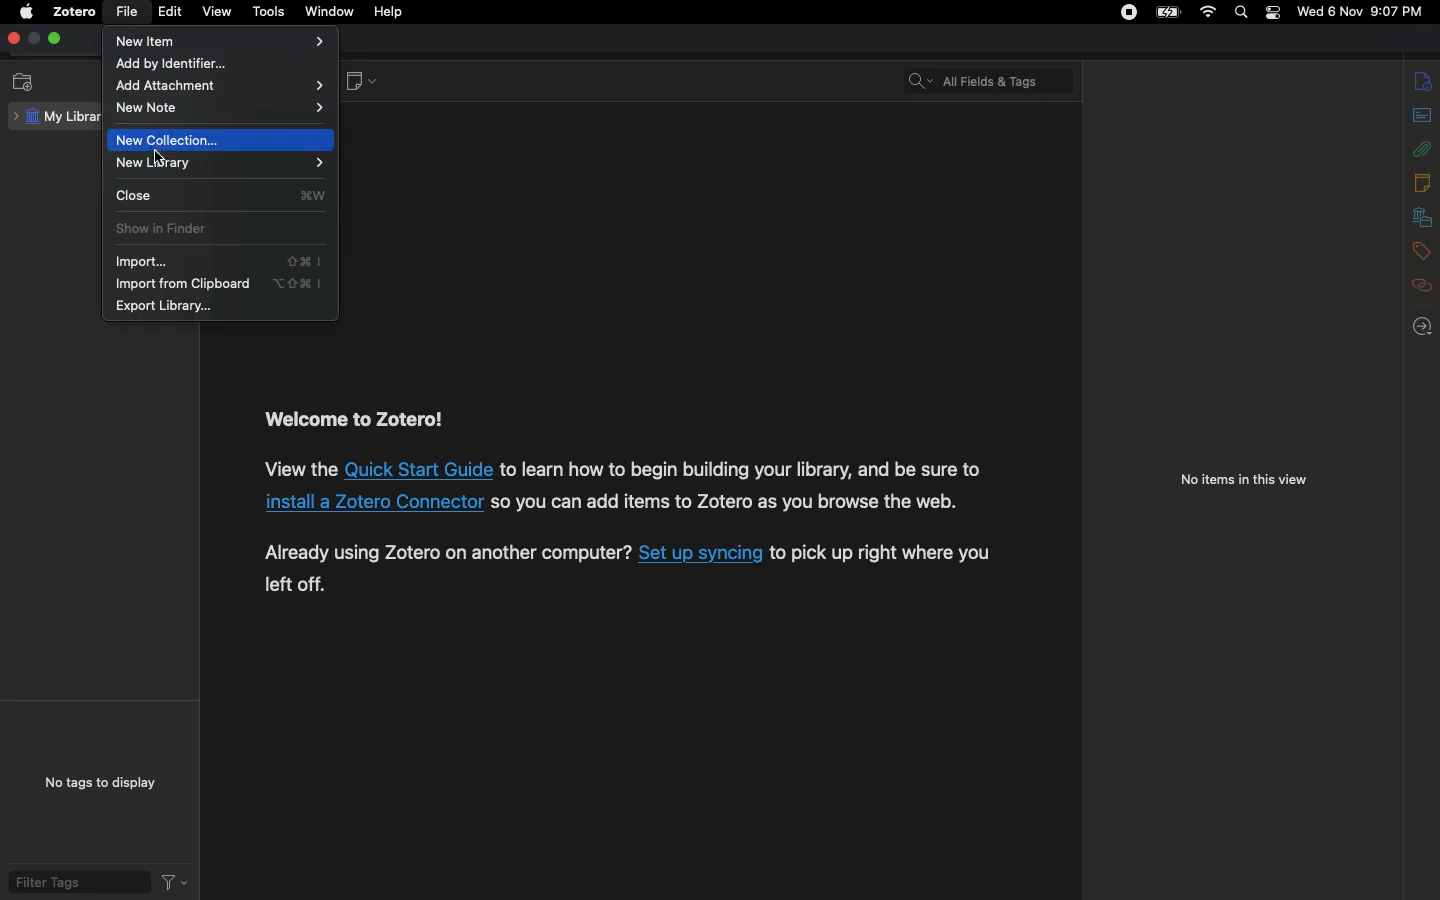  I want to click on install a Zotero Connector, so click(373, 502).